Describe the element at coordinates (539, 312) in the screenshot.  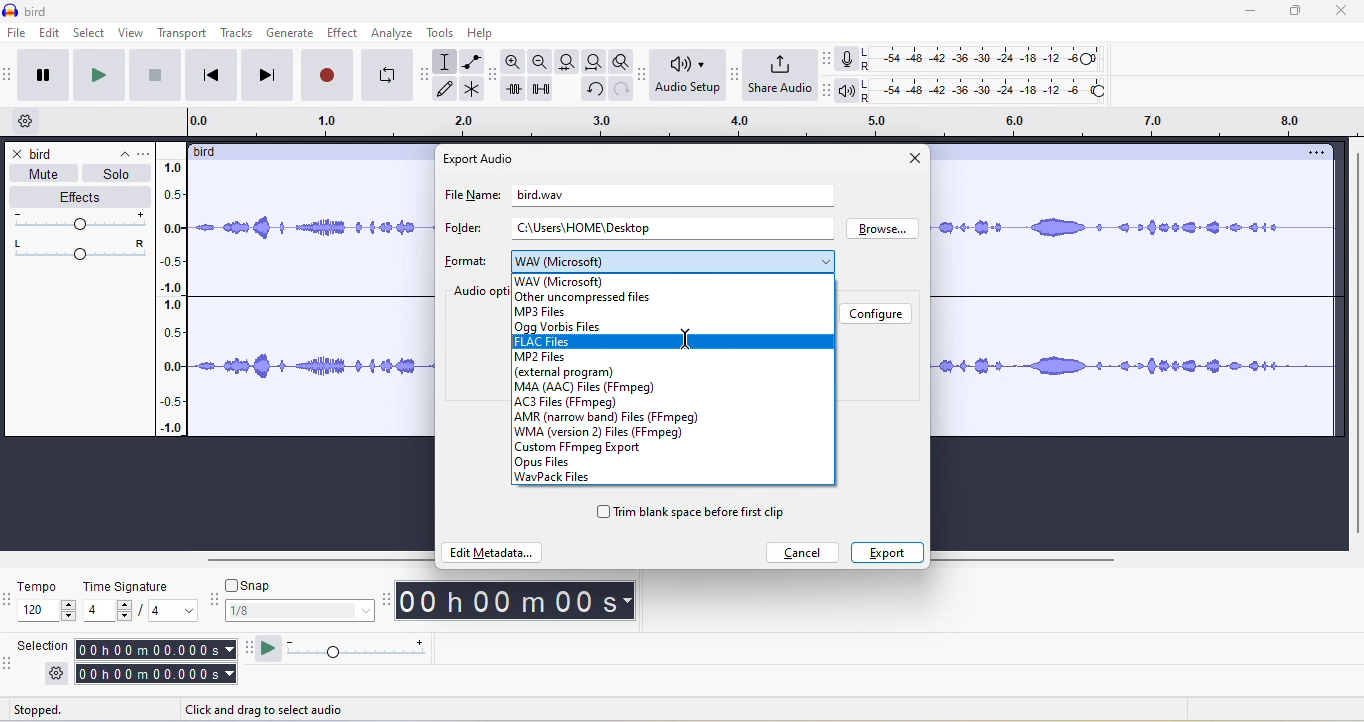
I see `mp3 file` at that location.